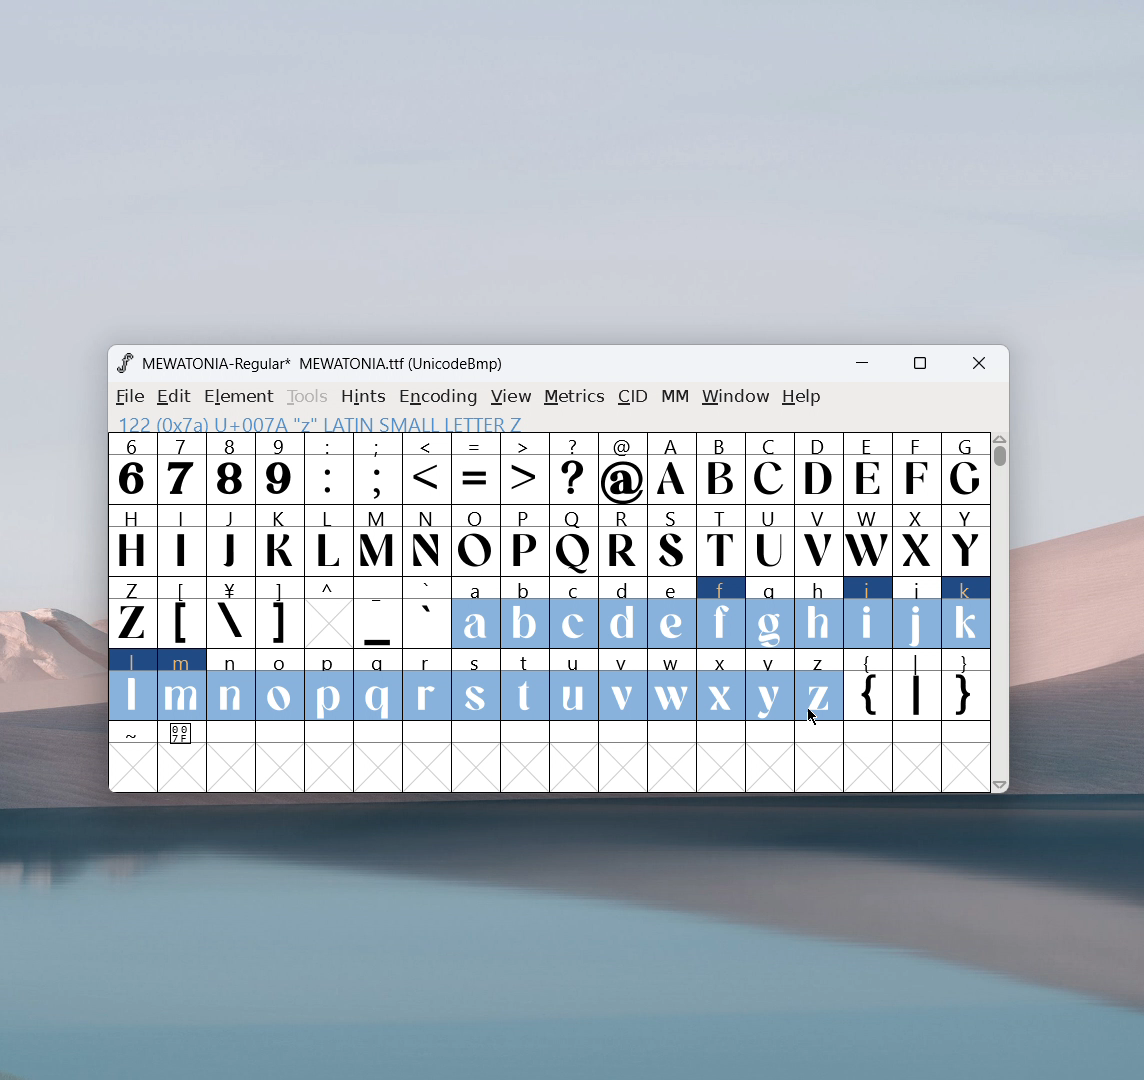 This screenshot has width=1144, height=1080. What do you see at coordinates (526, 686) in the screenshot?
I see `t` at bounding box center [526, 686].